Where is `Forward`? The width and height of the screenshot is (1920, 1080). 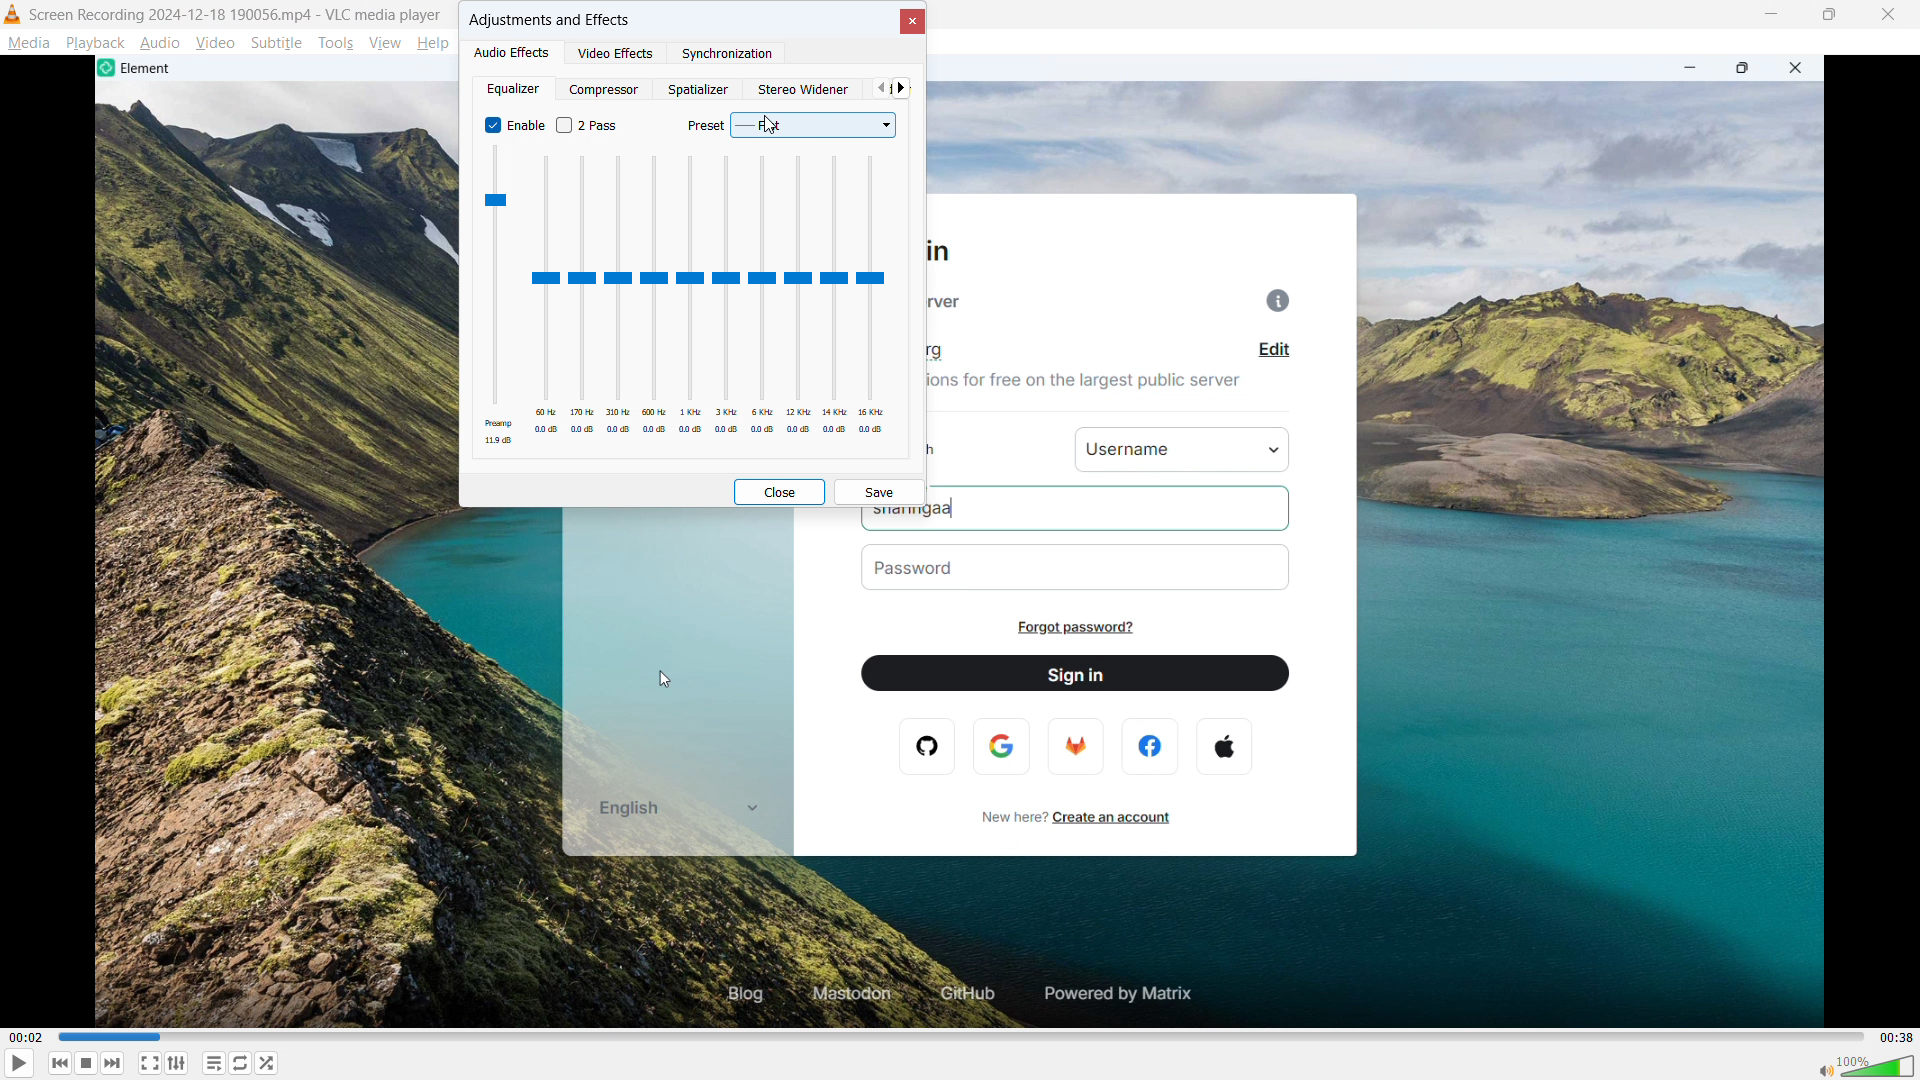
Forward is located at coordinates (117, 1063).